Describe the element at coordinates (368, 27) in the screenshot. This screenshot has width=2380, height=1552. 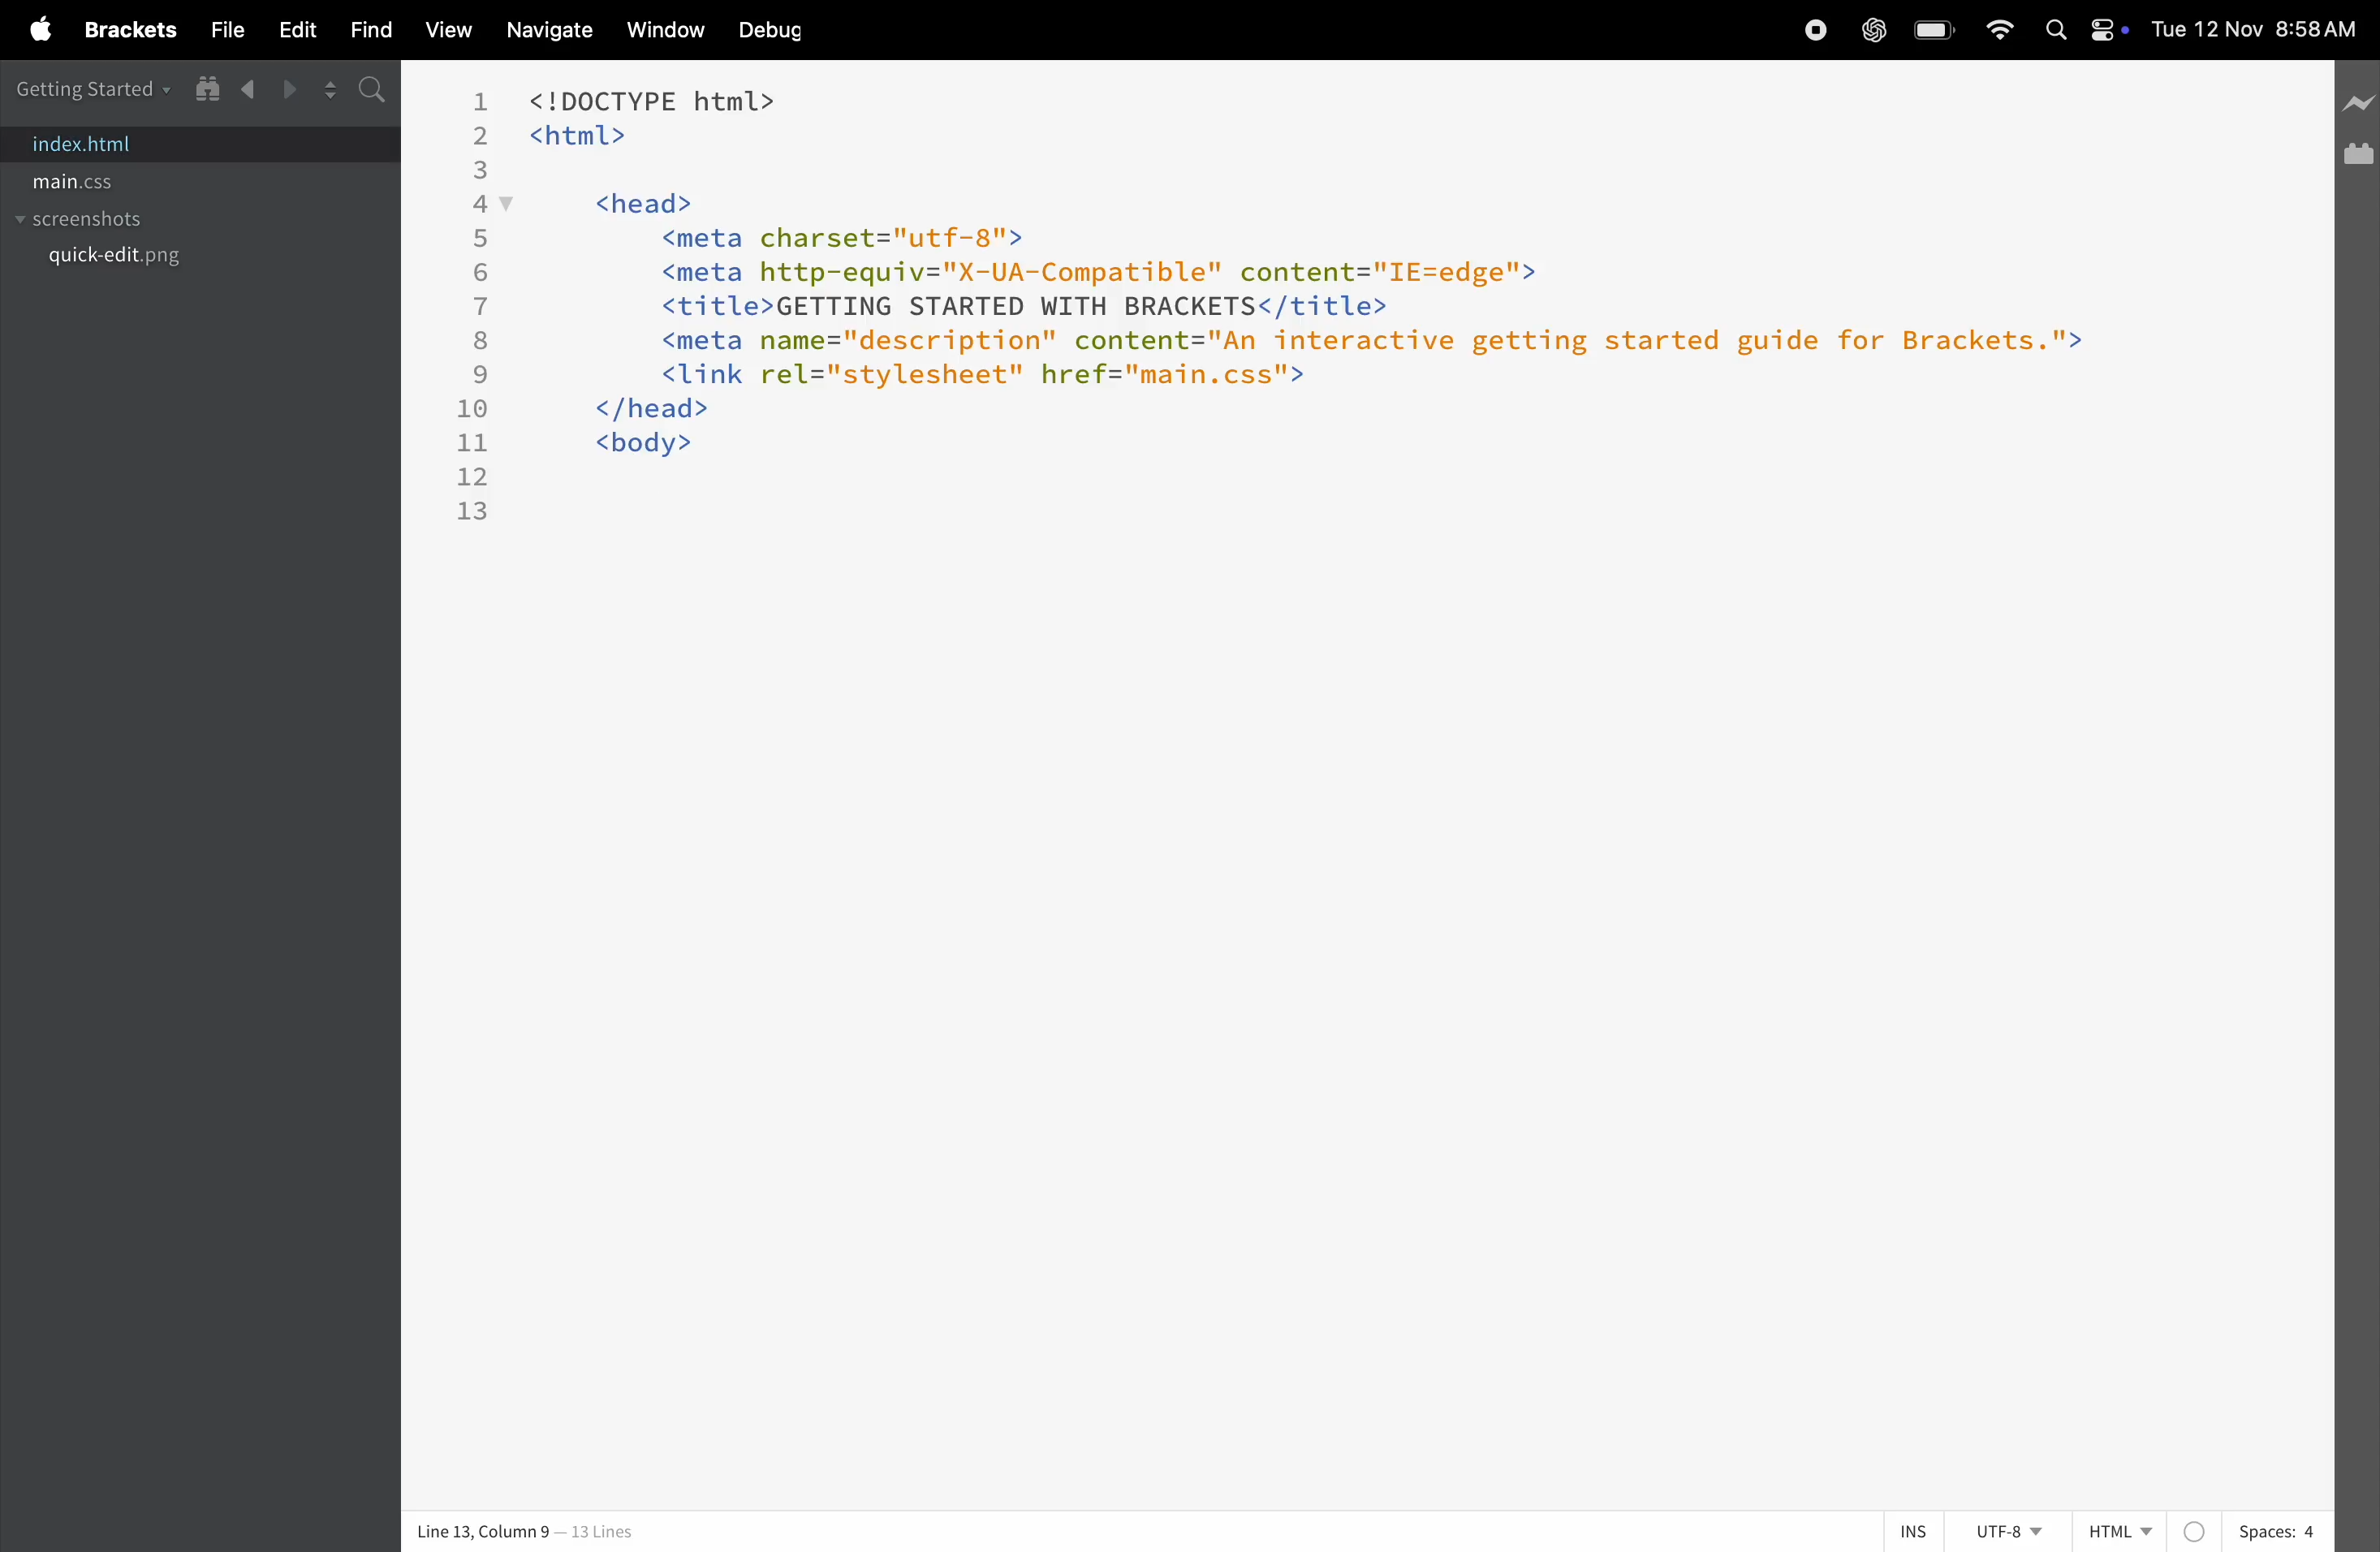
I see `find` at that location.